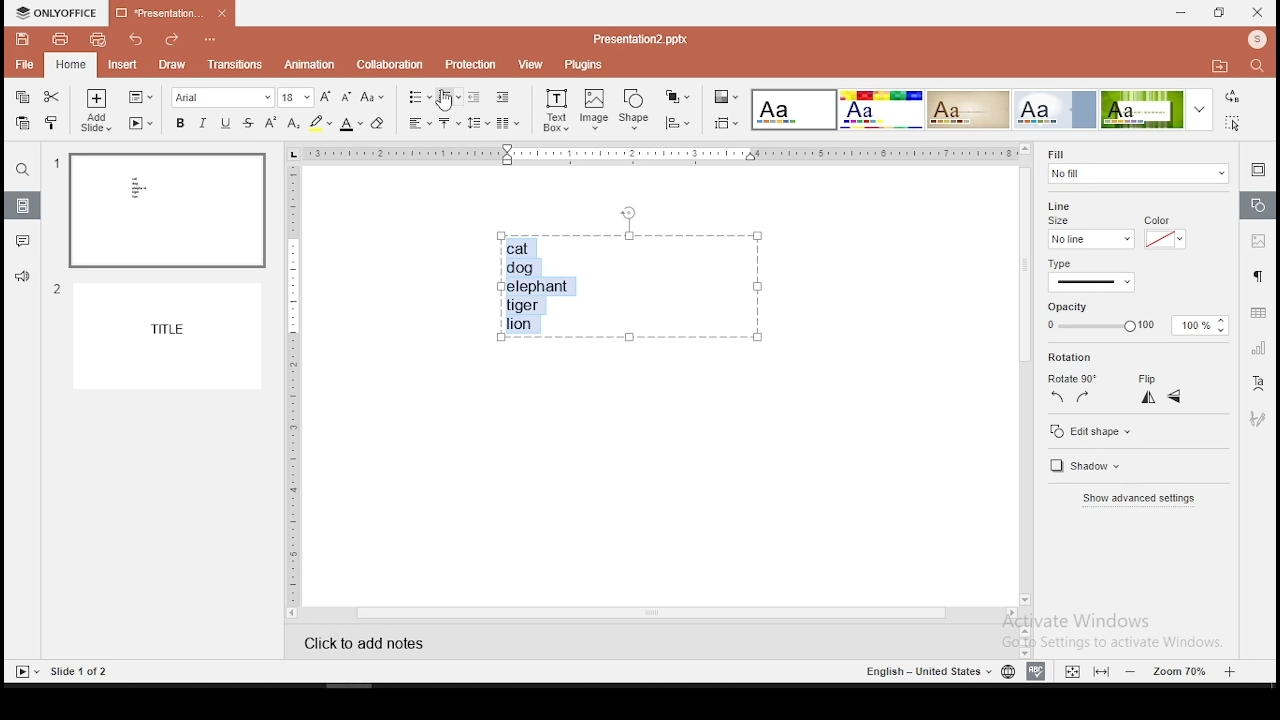 The image size is (1280, 720). I want to click on paragraph settings, so click(1257, 276).